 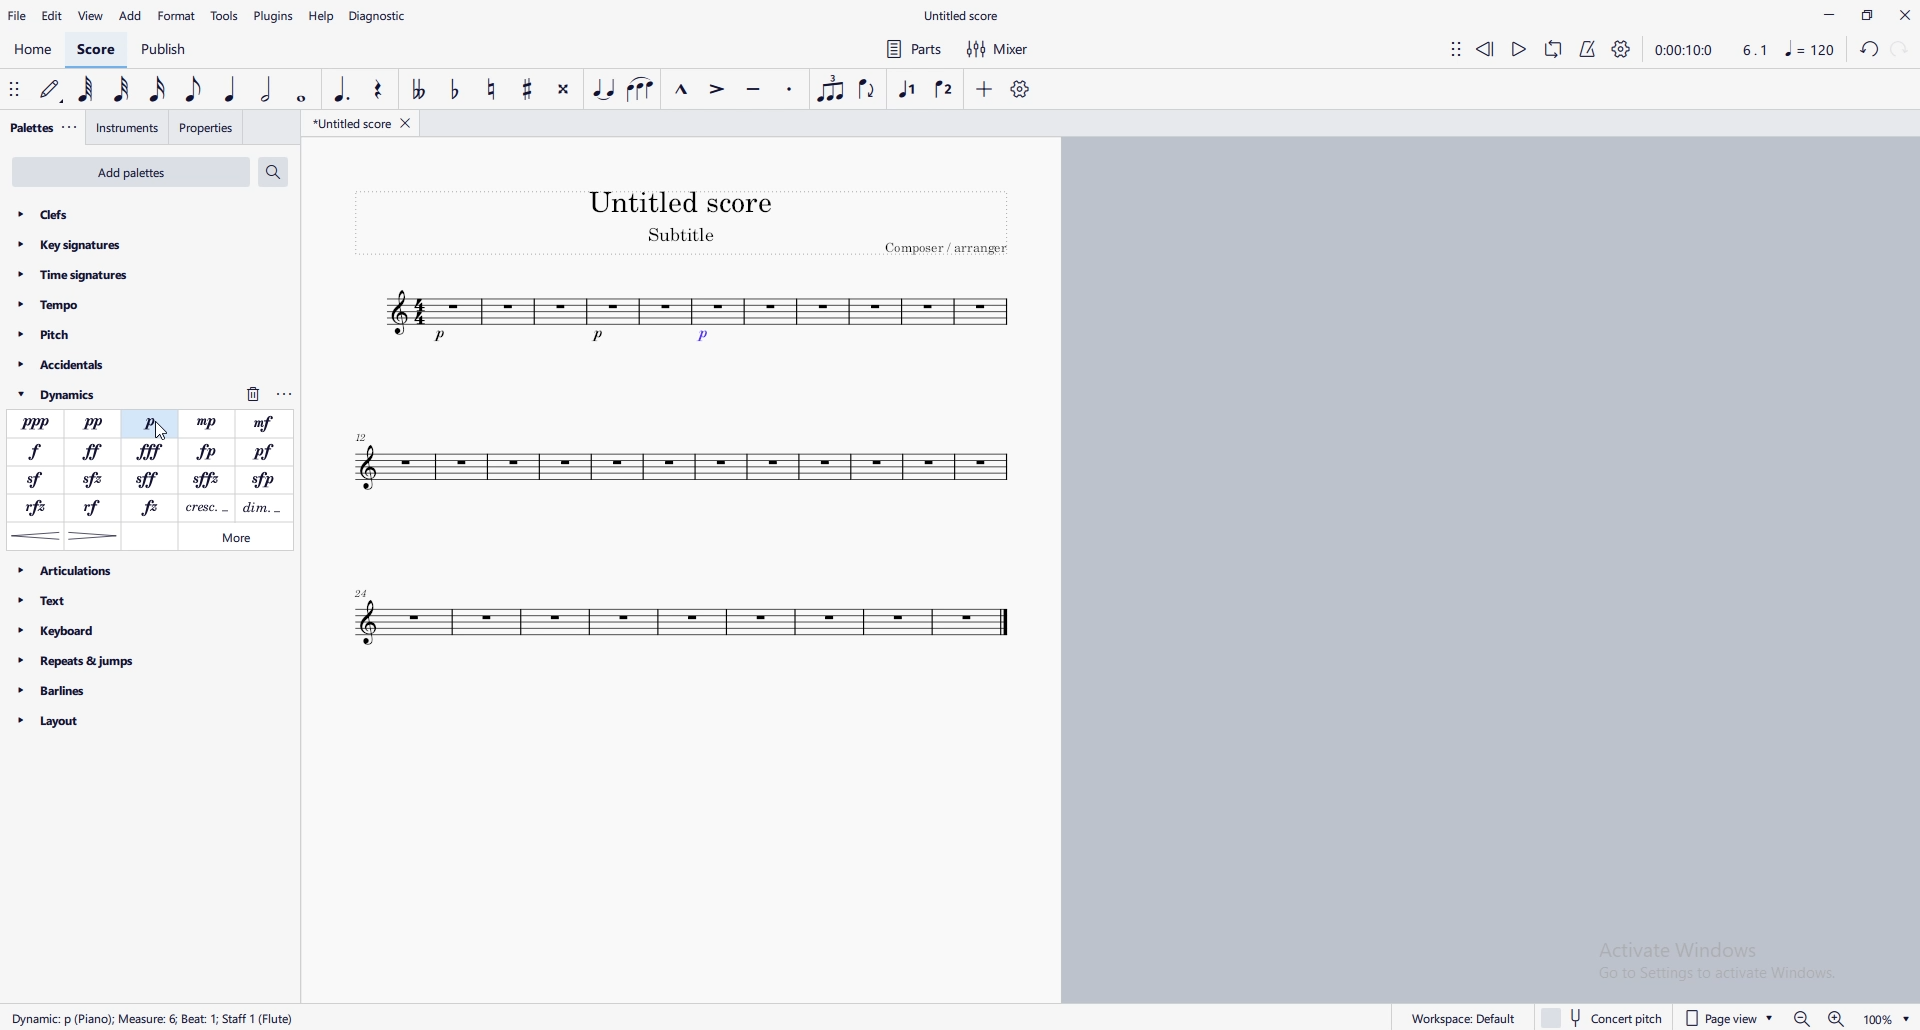 What do you see at coordinates (124, 91) in the screenshot?
I see `32nd note` at bounding box center [124, 91].